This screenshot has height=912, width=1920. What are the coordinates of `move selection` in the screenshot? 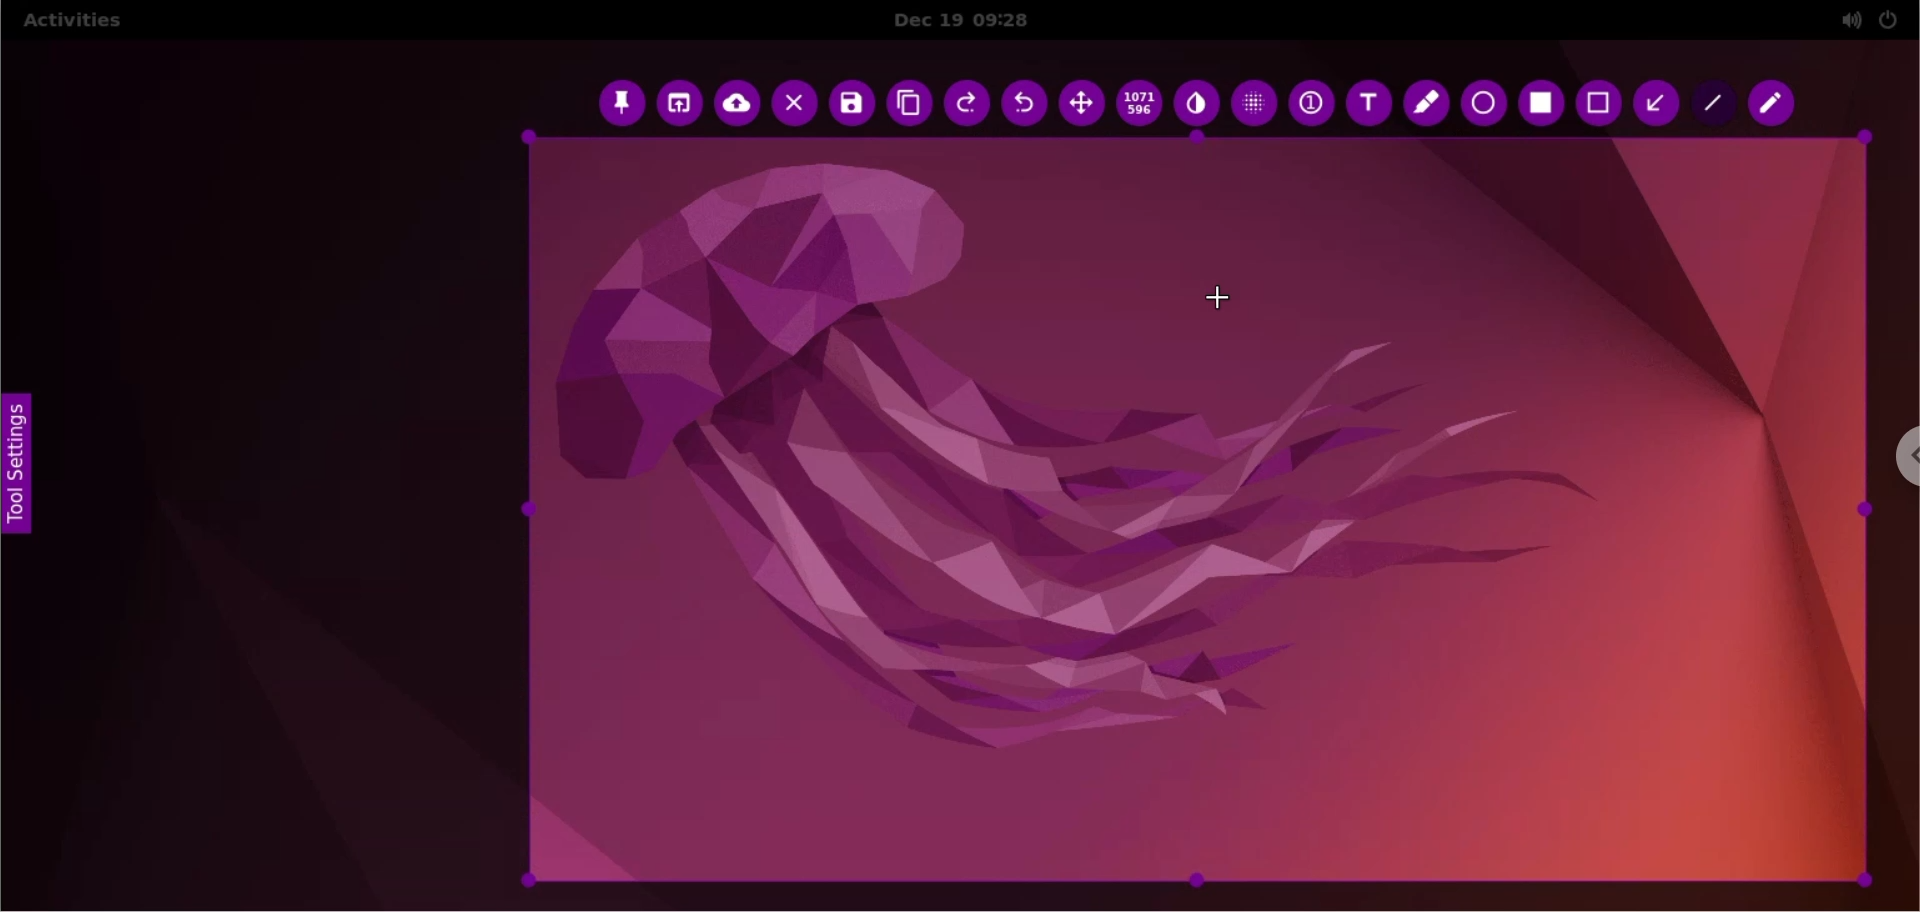 It's located at (1087, 106).